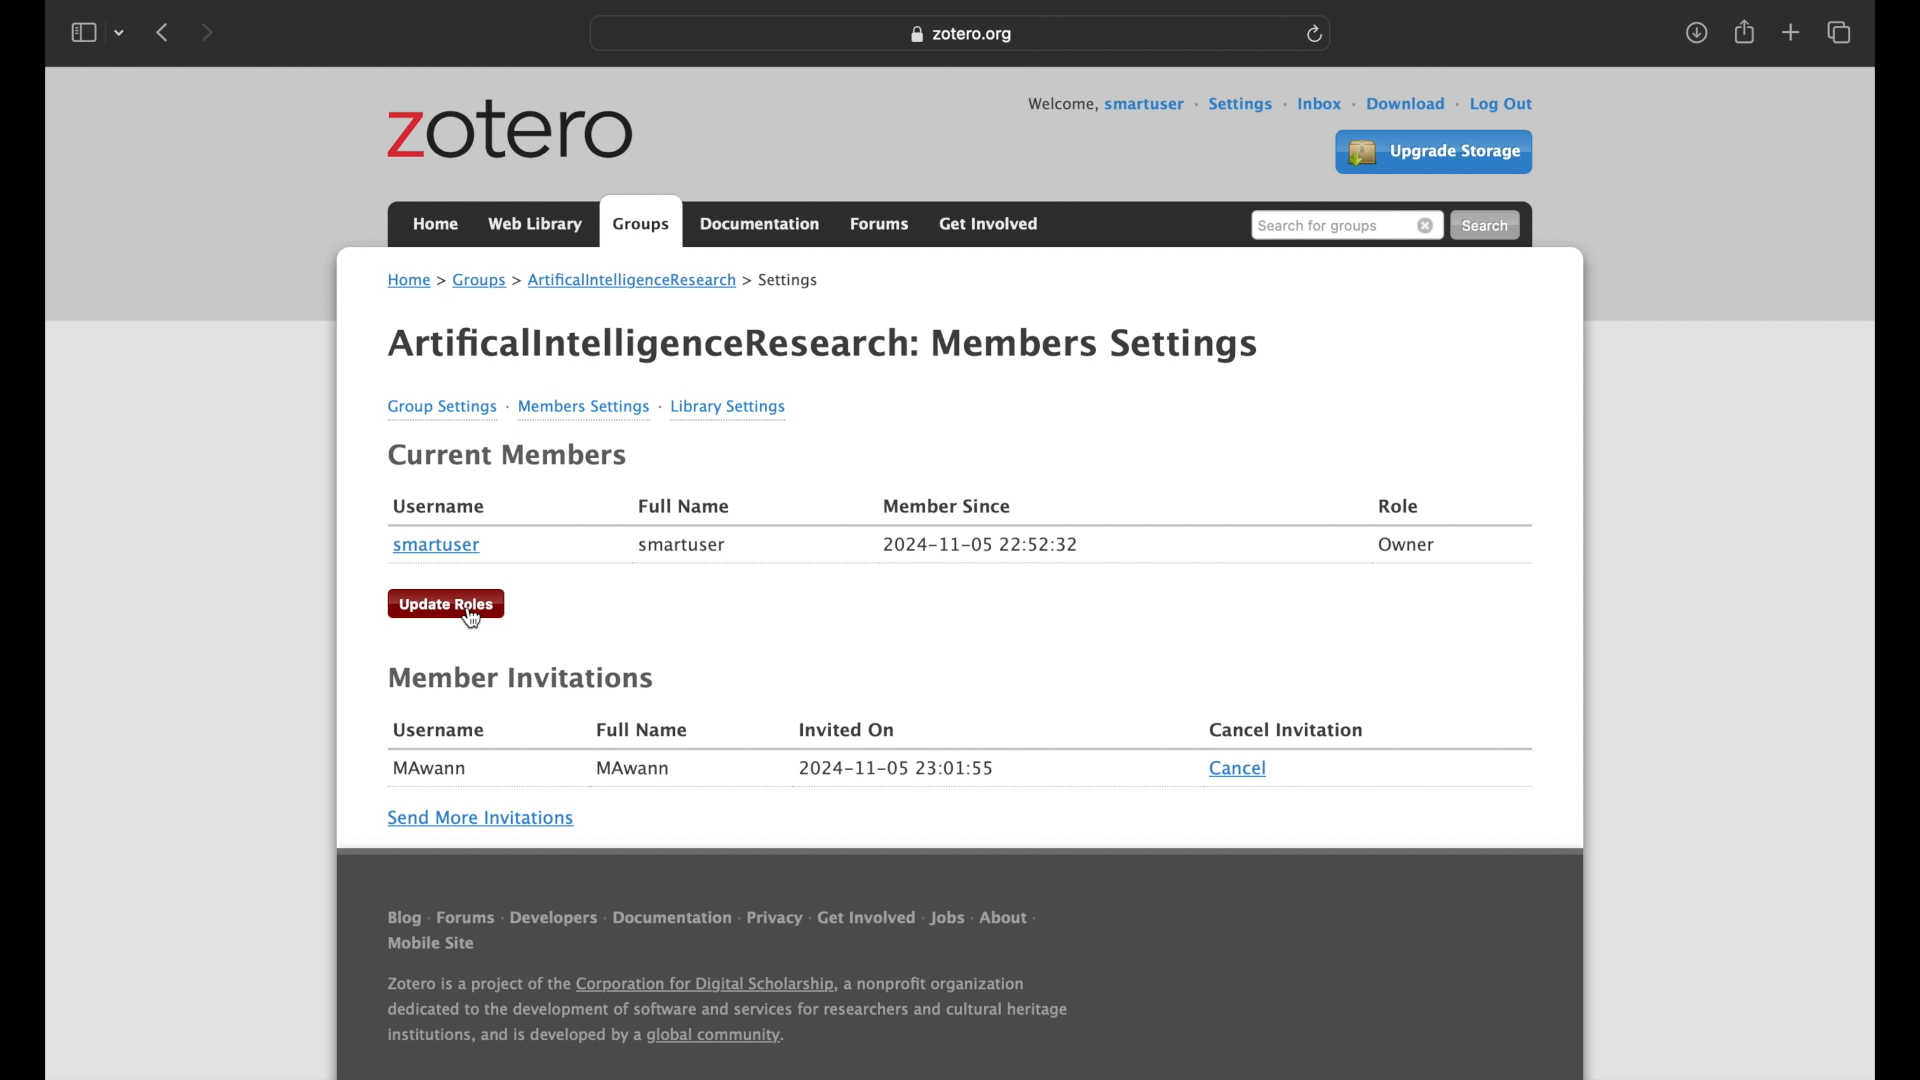 This screenshot has width=1920, height=1080. I want to click on cancel, so click(1241, 770).